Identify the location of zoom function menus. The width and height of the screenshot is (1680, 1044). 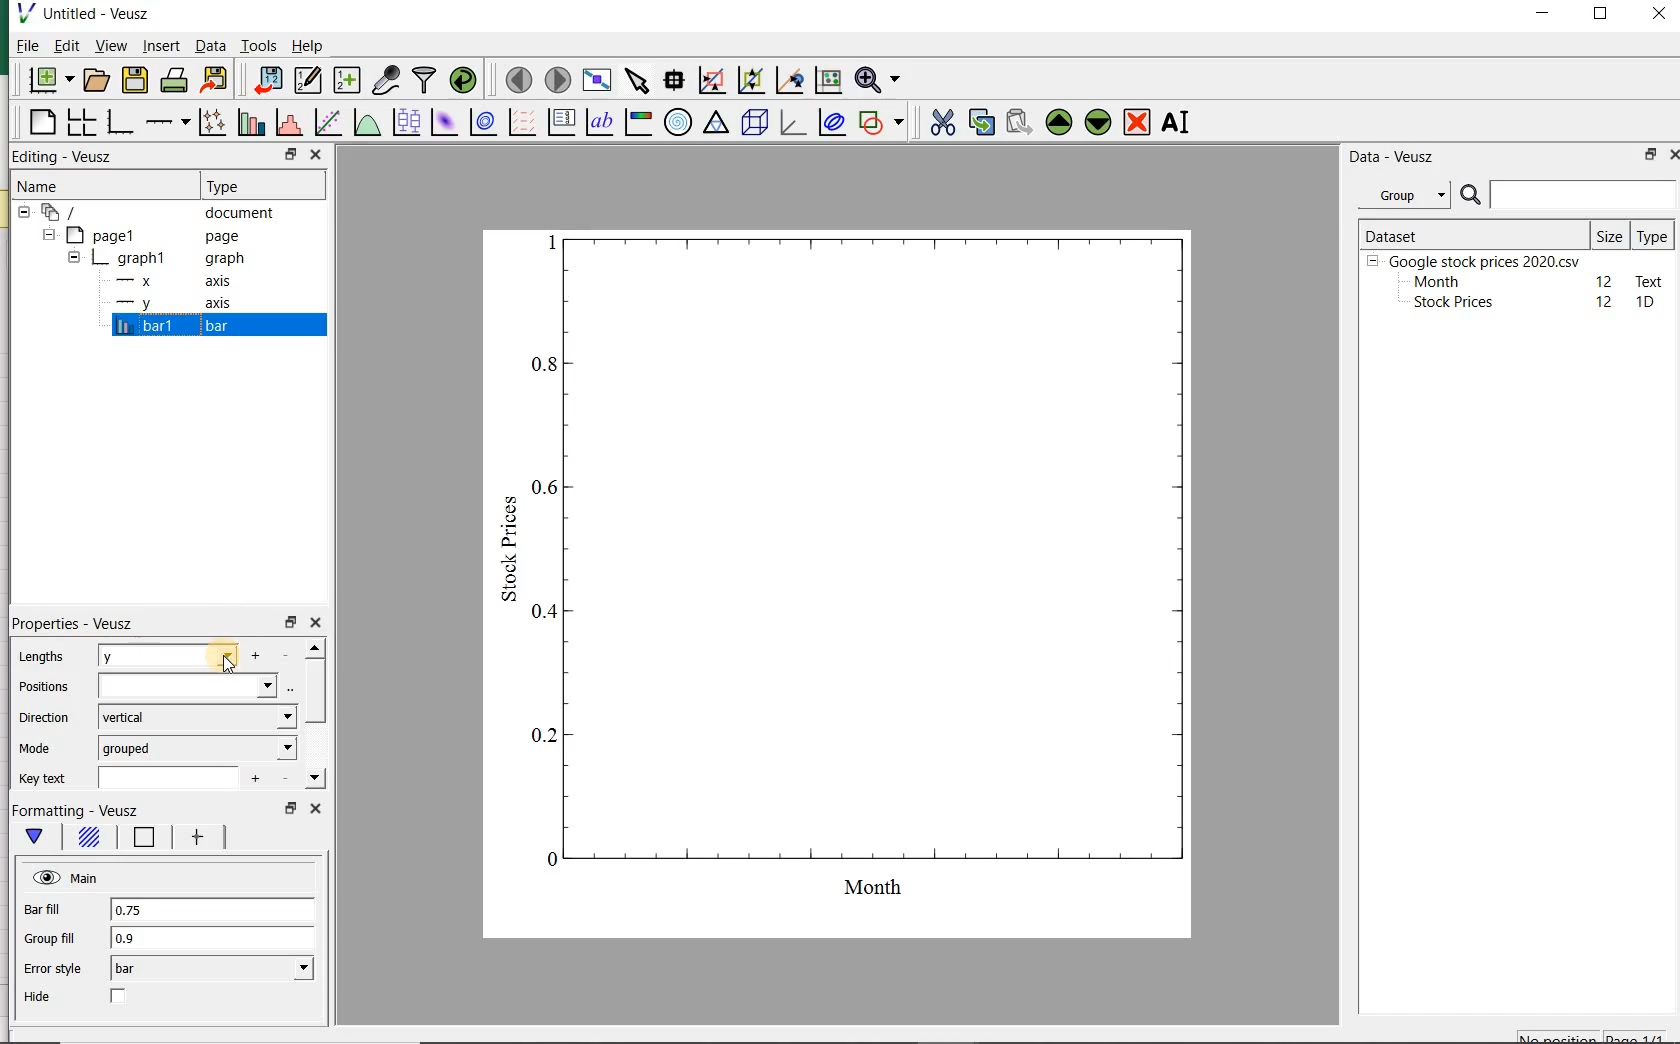
(881, 81).